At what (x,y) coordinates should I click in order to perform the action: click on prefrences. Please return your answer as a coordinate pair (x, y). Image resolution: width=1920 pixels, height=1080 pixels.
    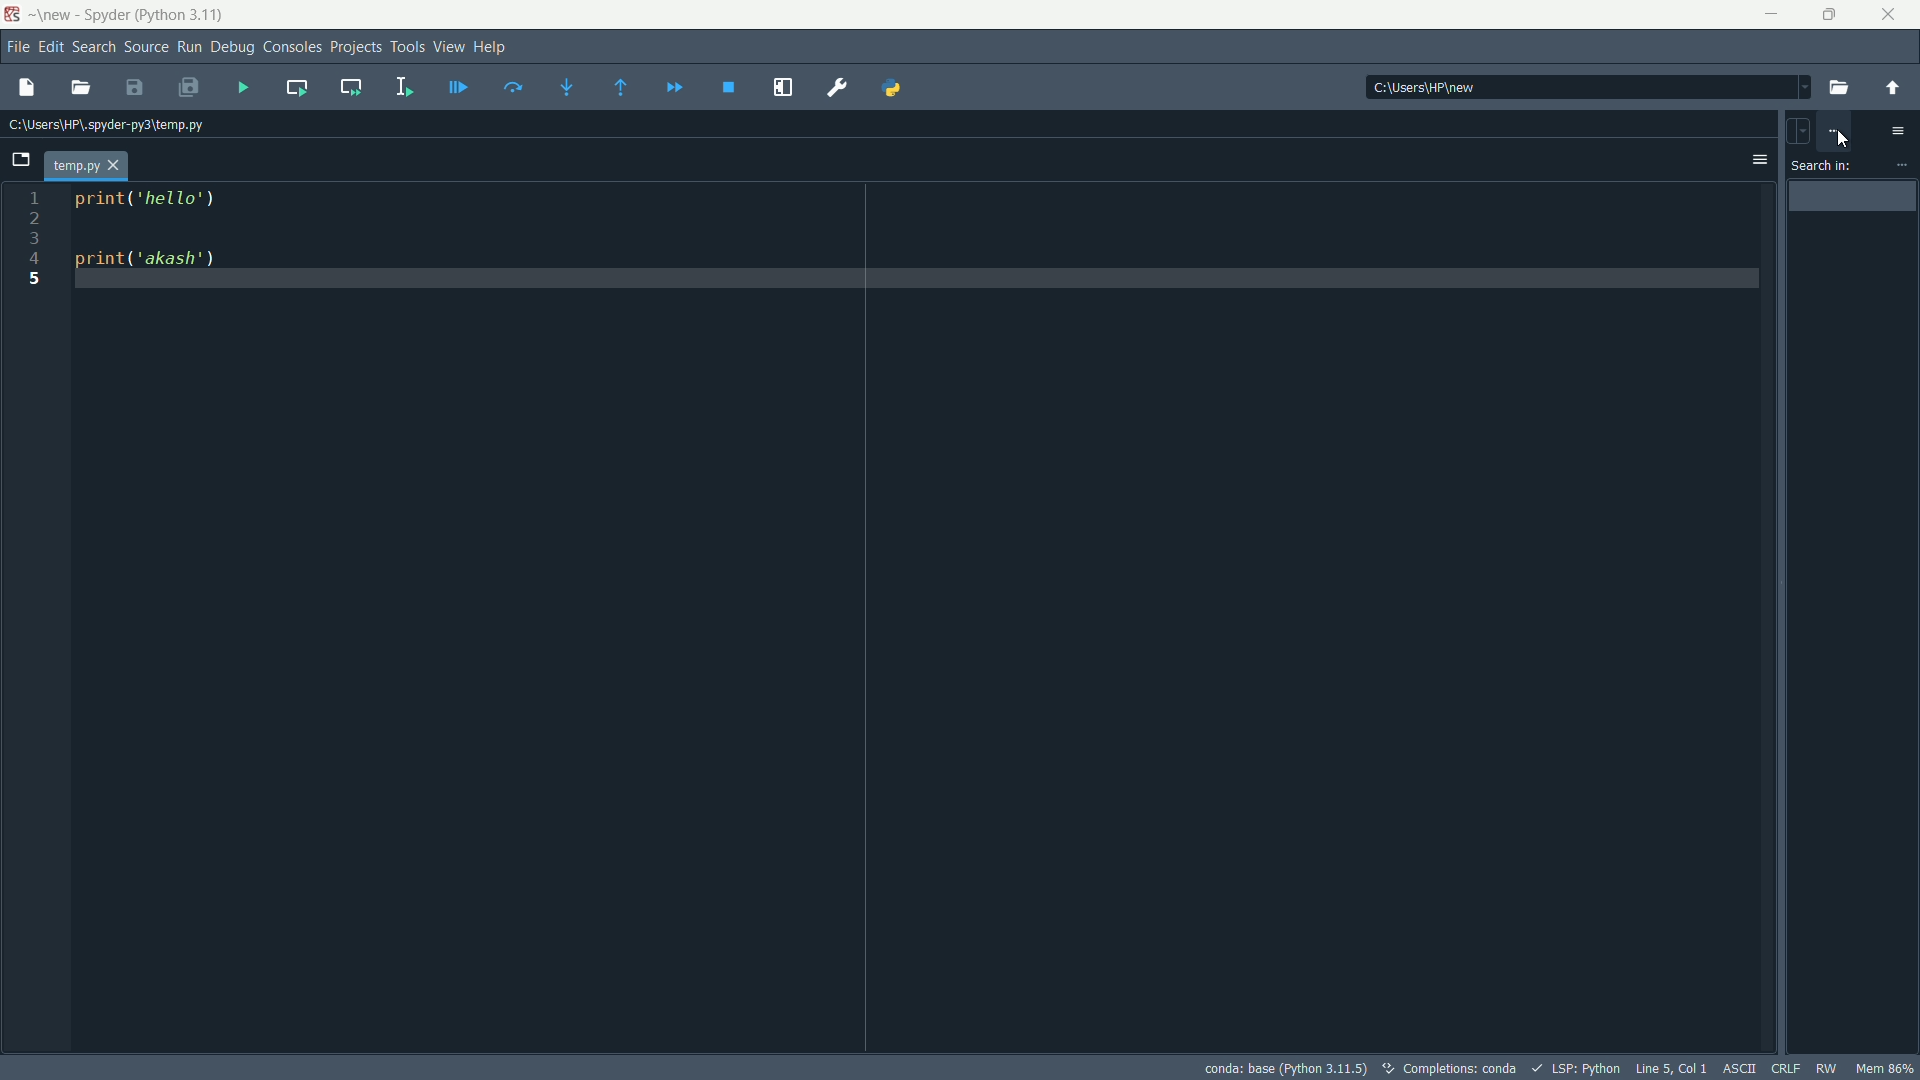
    Looking at the image, I should click on (840, 88).